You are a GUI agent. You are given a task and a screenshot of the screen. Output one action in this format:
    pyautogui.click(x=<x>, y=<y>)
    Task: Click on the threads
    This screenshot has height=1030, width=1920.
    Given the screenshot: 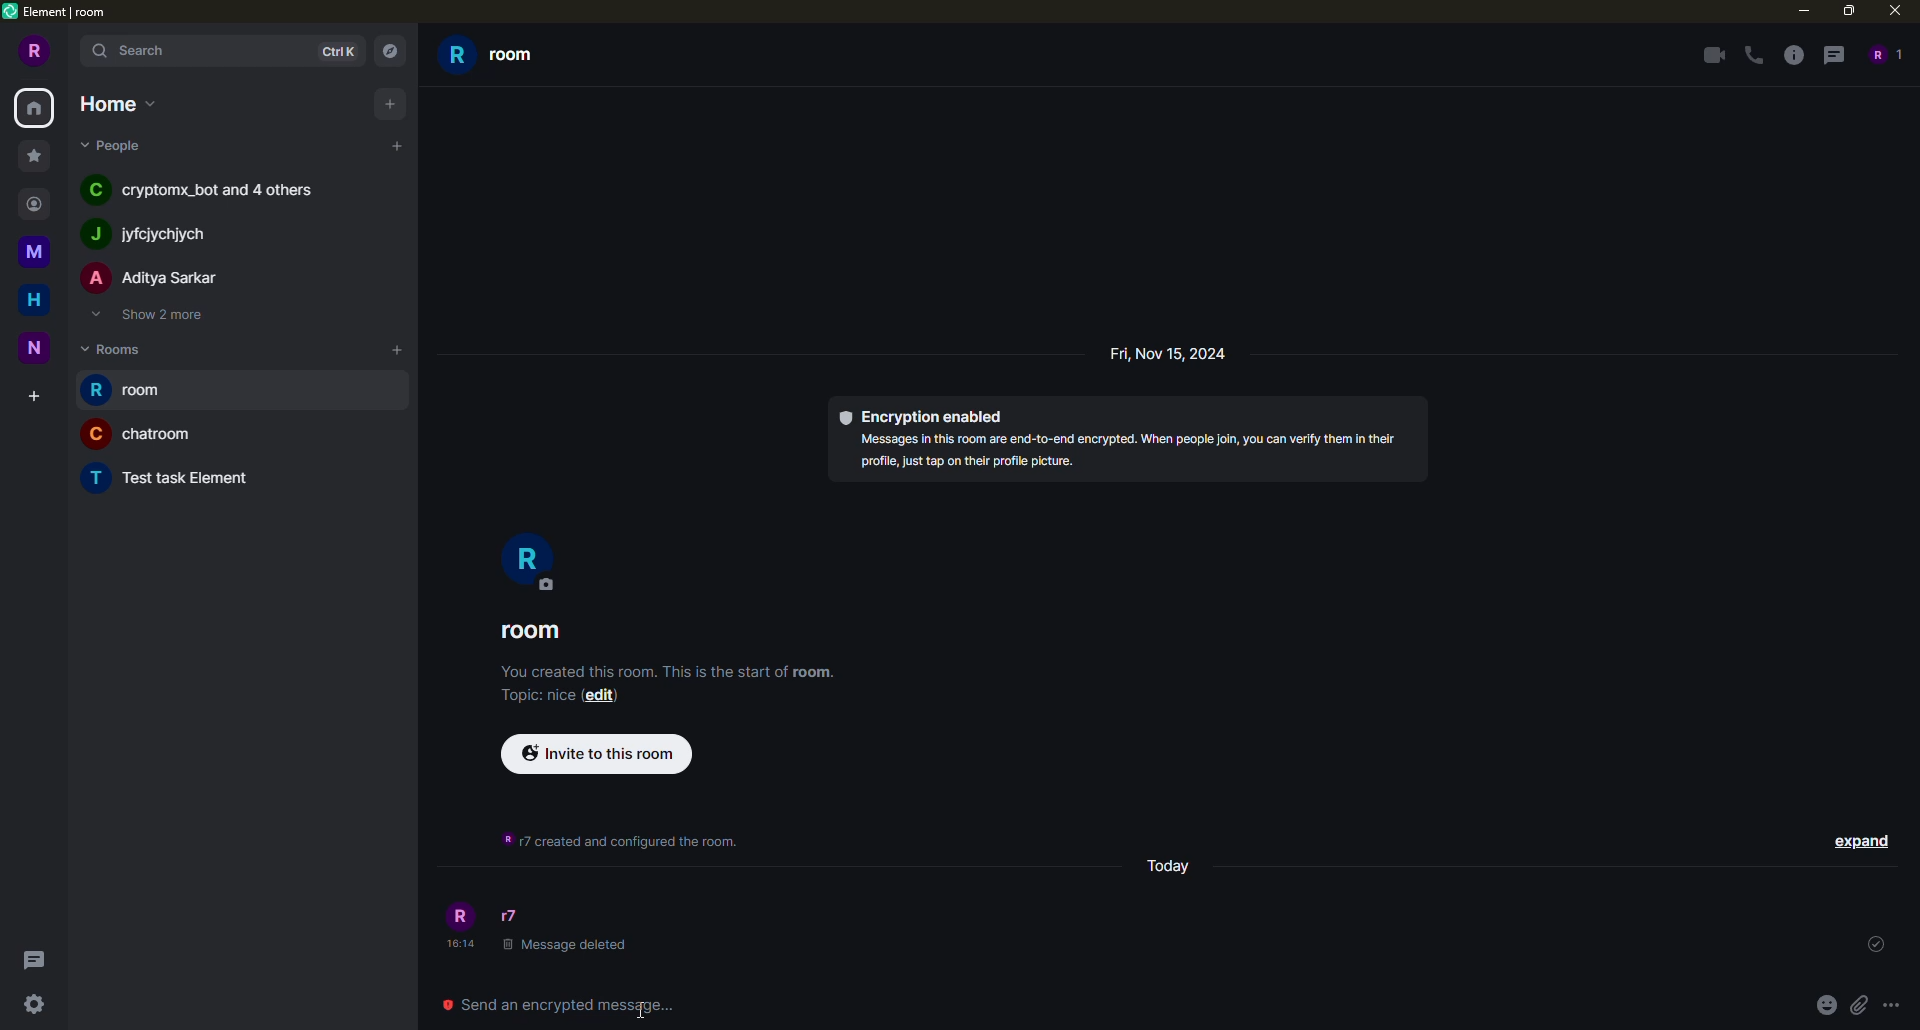 What is the action you would take?
    pyautogui.click(x=1833, y=54)
    